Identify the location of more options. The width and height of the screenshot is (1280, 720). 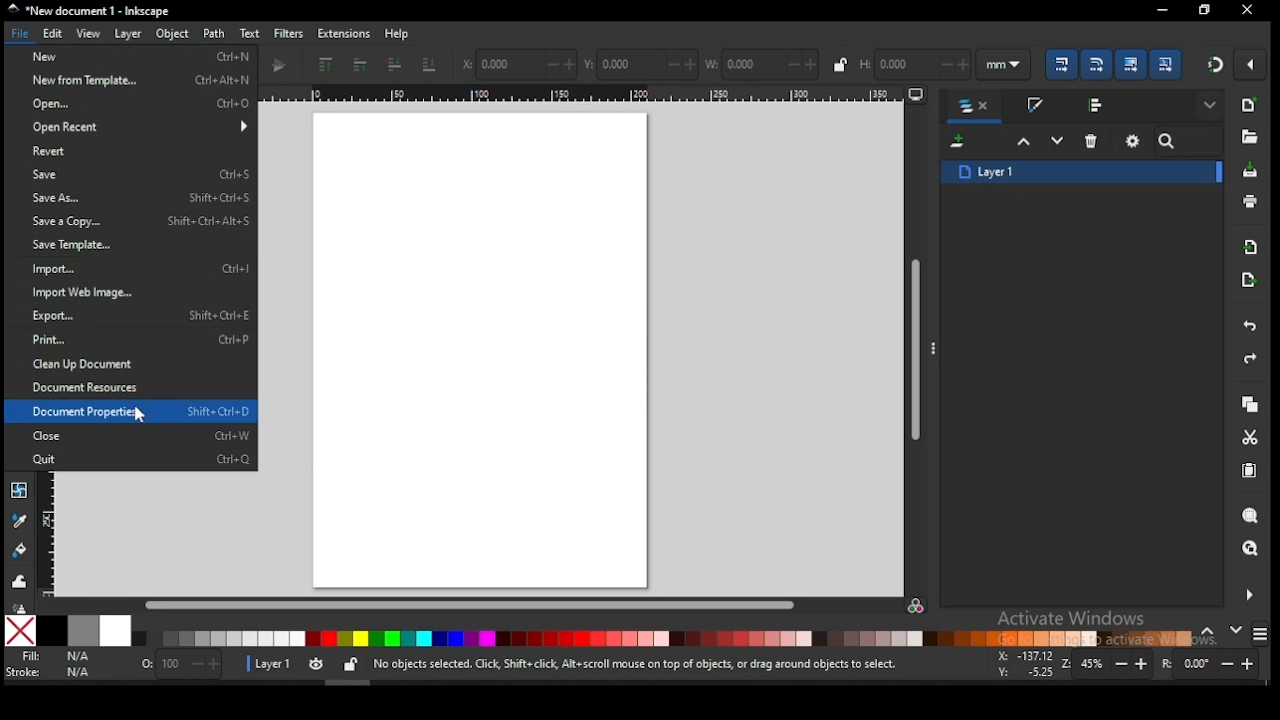
(936, 347).